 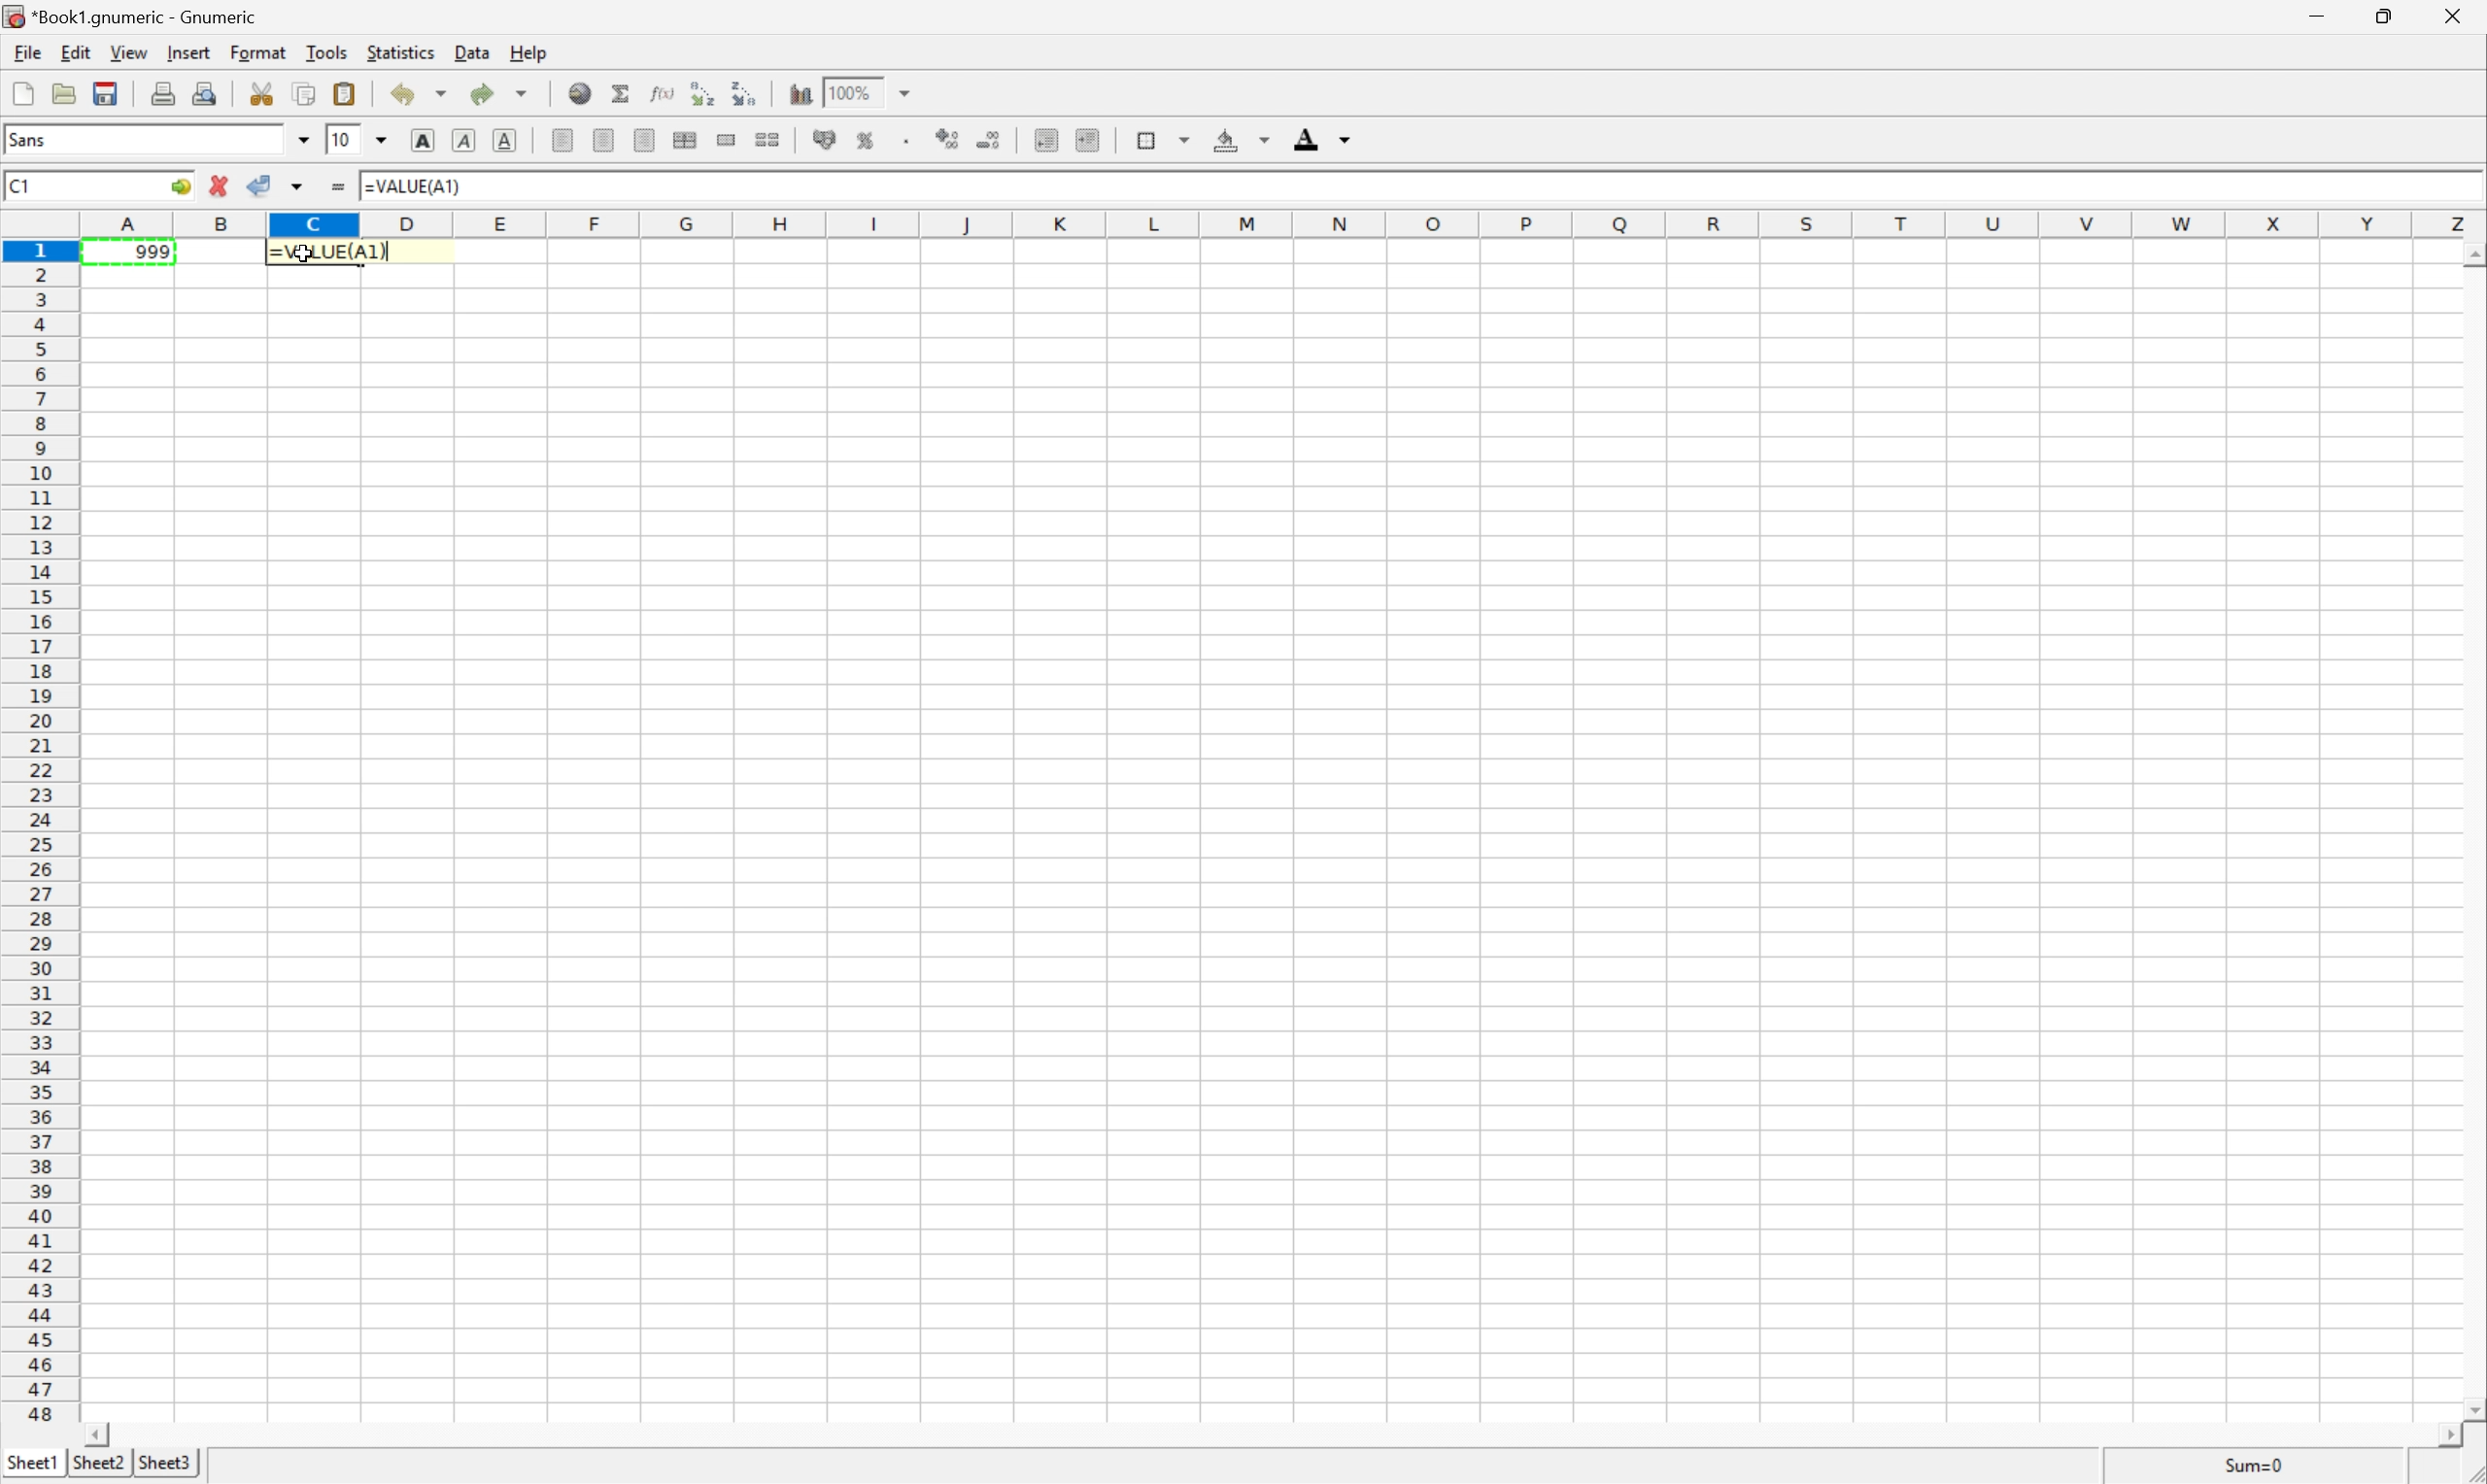 I want to click on row numbers, so click(x=40, y=834).